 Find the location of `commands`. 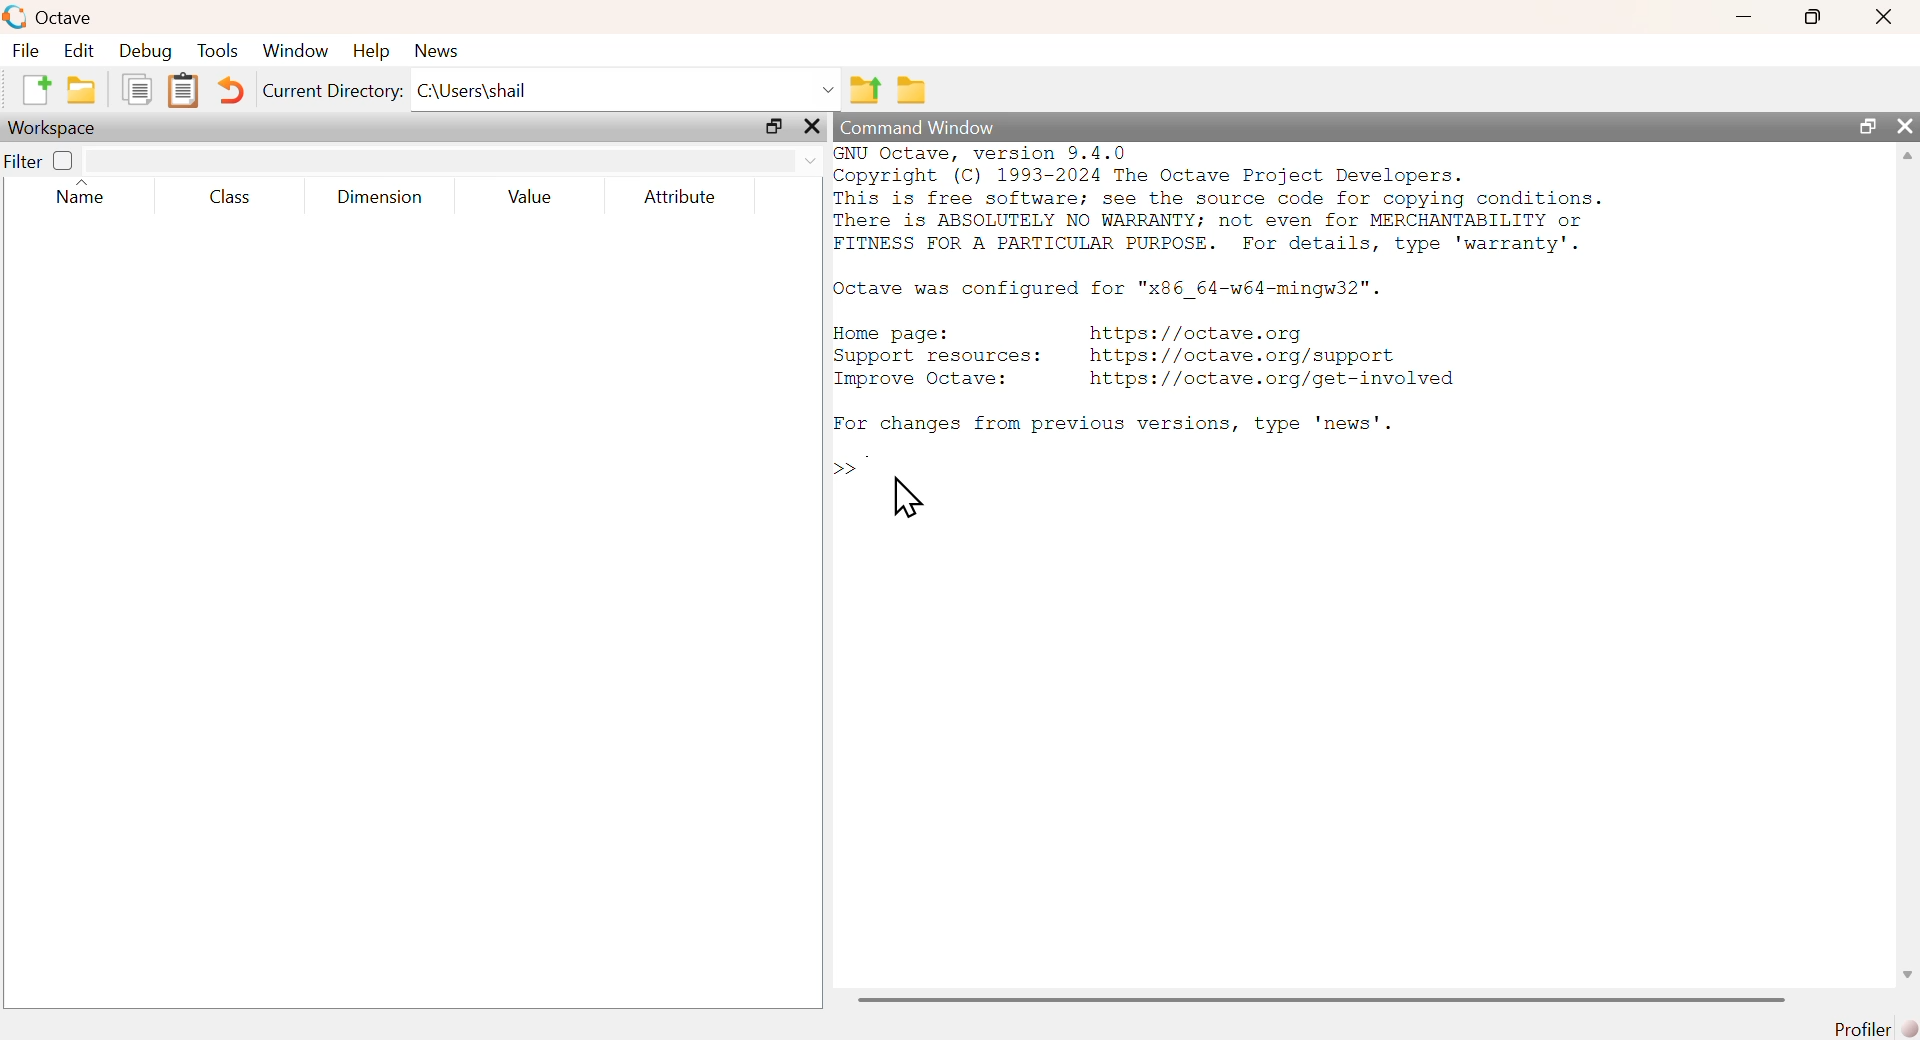

commands is located at coordinates (1227, 317).